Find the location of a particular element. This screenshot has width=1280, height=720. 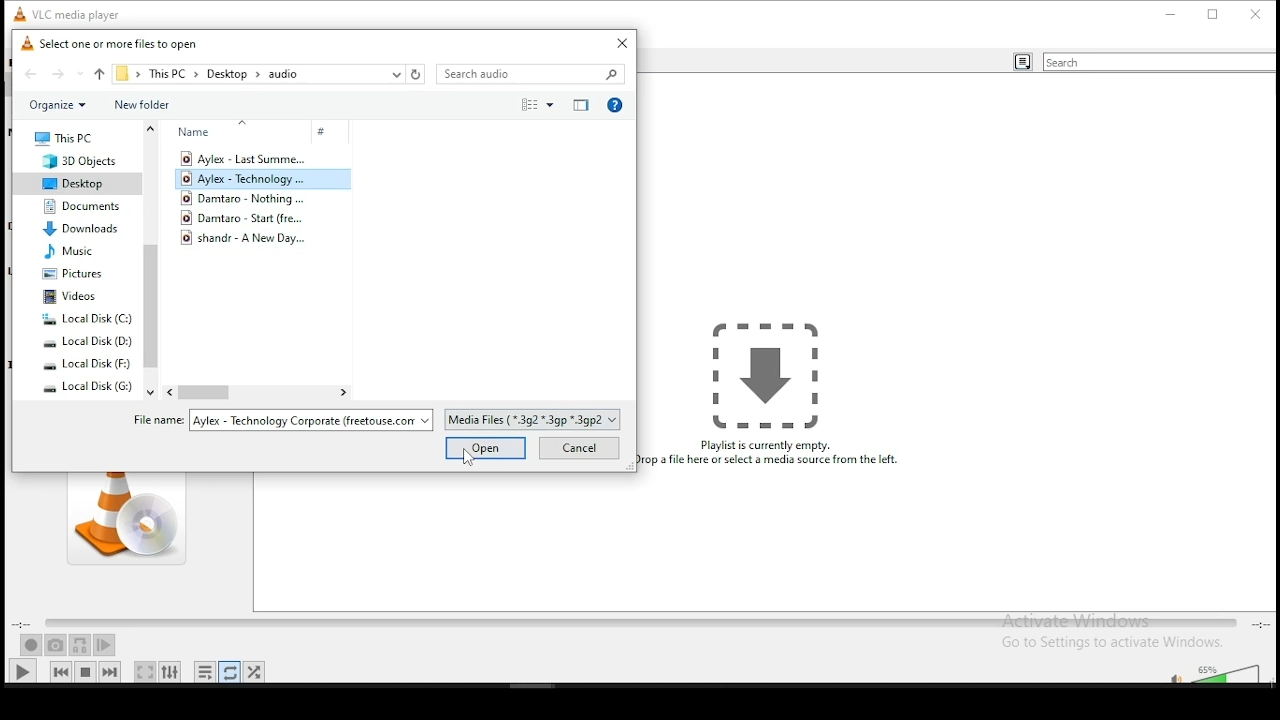

album art is located at coordinates (125, 518).